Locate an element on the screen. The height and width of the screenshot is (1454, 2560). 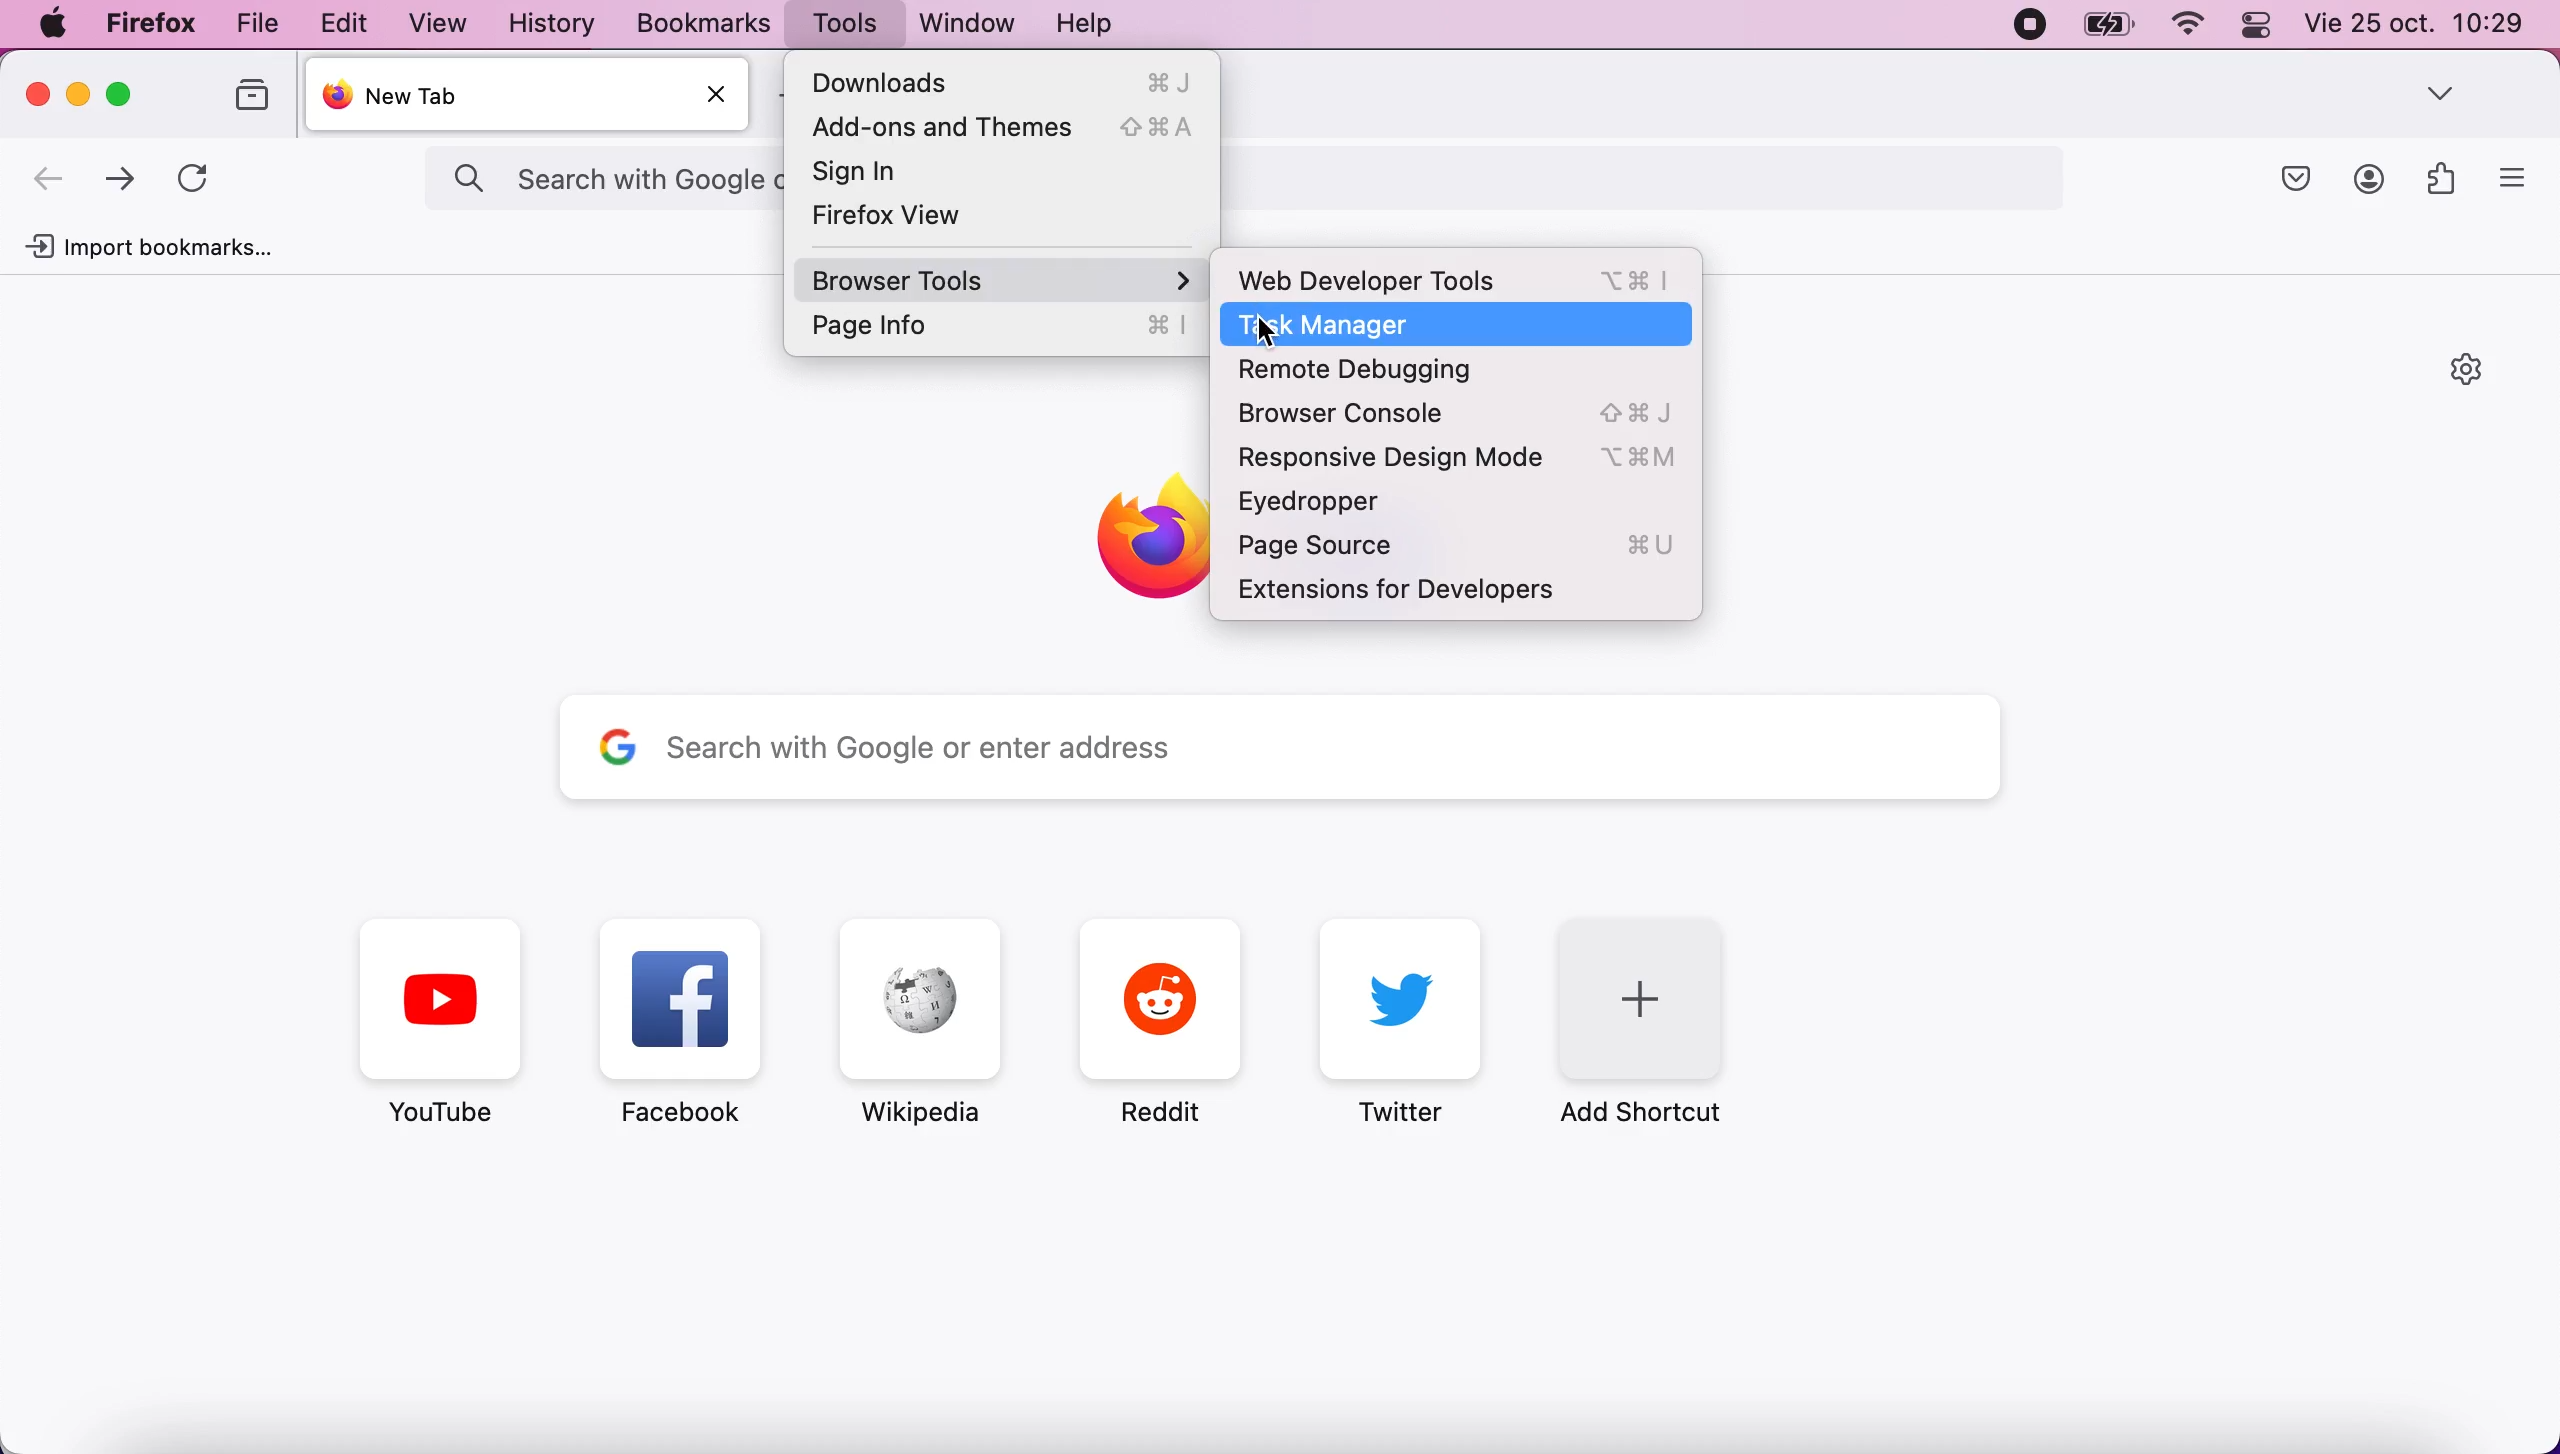
Downloads is located at coordinates (1003, 82).